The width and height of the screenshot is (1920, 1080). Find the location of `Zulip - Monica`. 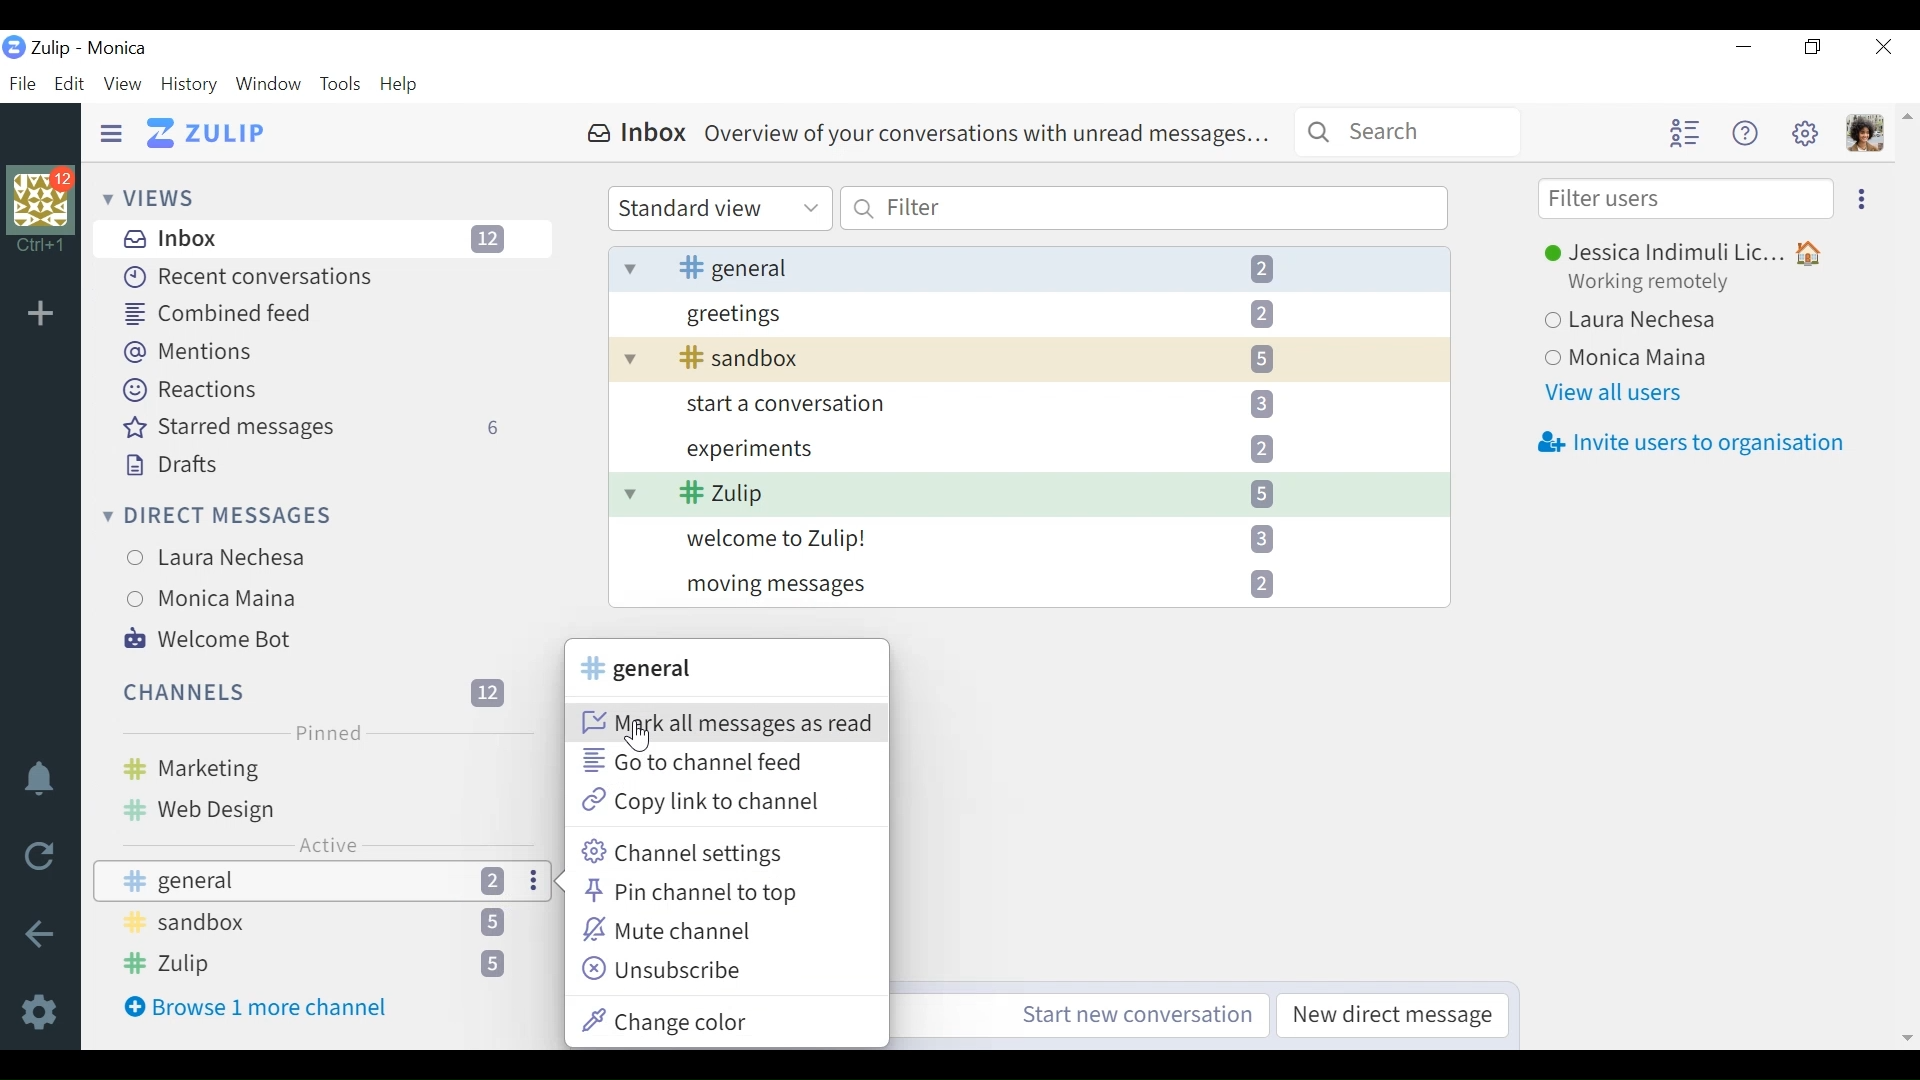

Zulip - Monica is located at coordinates (91, 48).